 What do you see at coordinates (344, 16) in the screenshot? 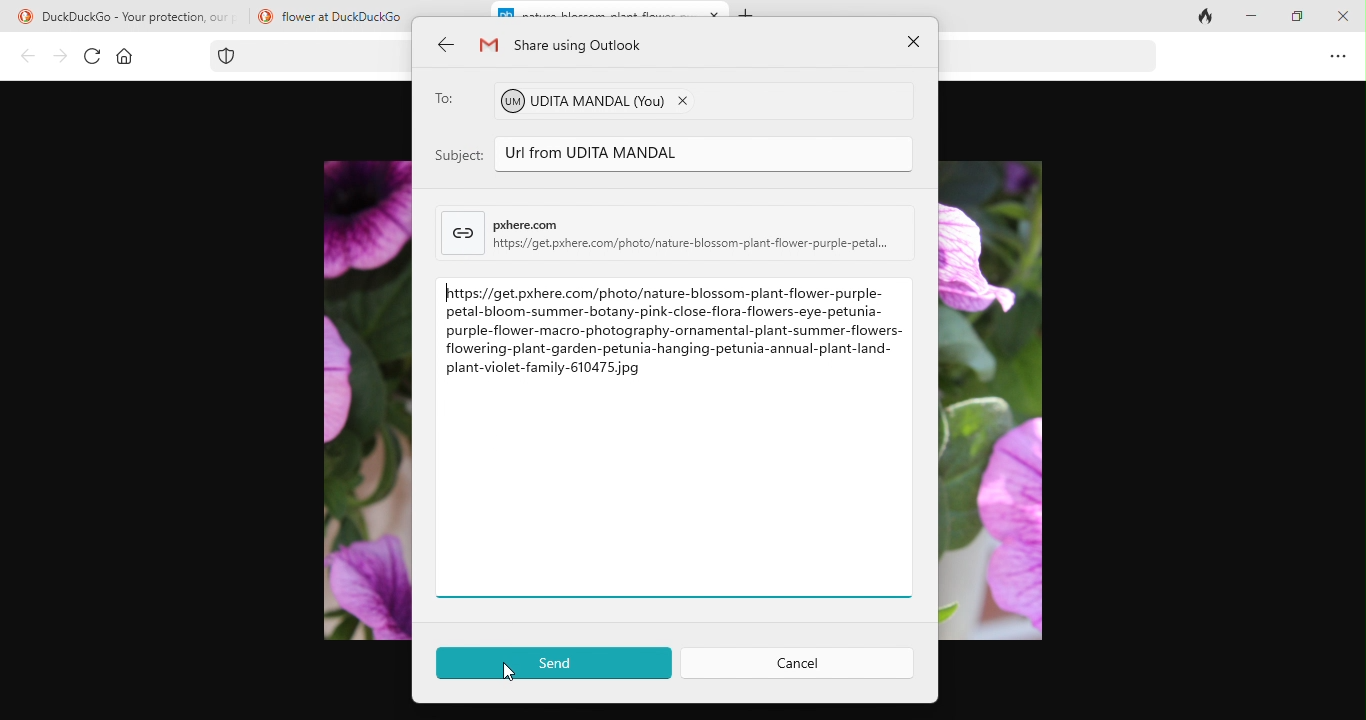
I see ` flower at DuckDuckGo` at bounding box center [344, 16].